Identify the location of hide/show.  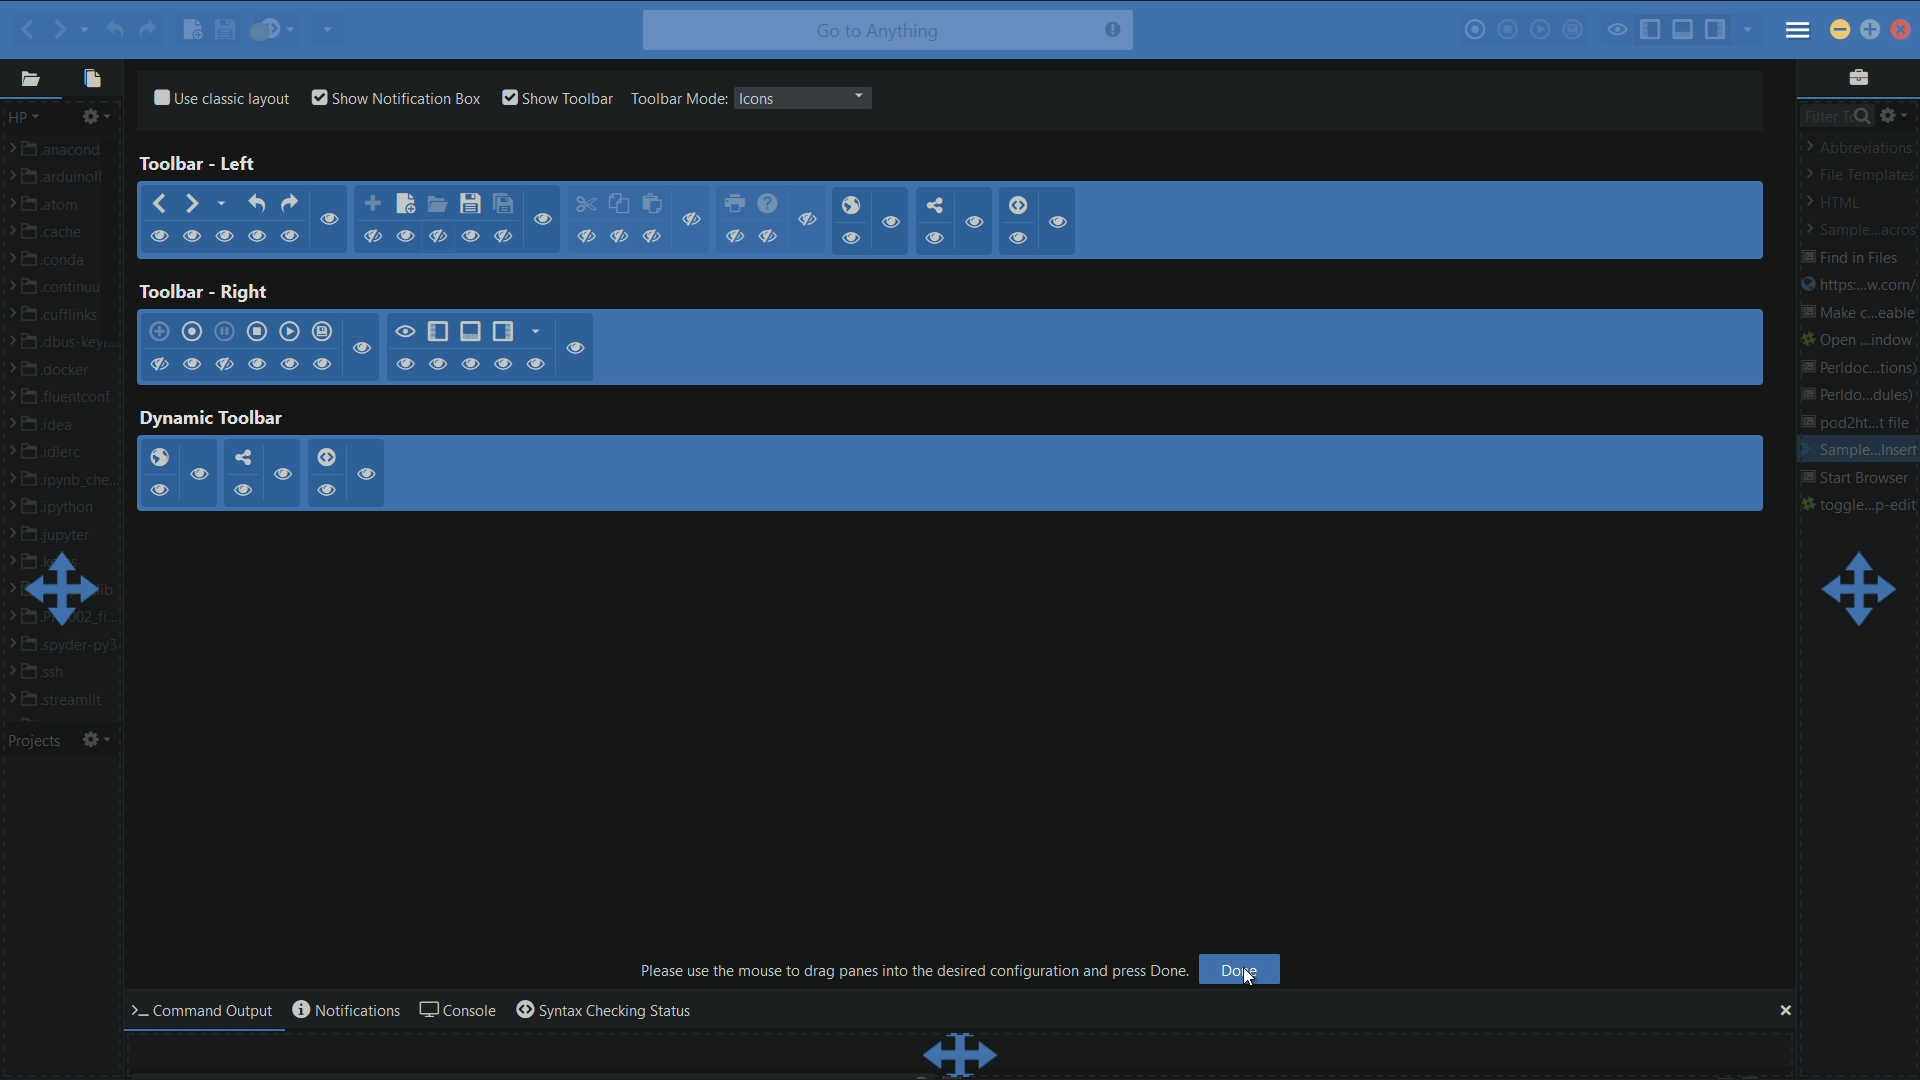
(323, 363).